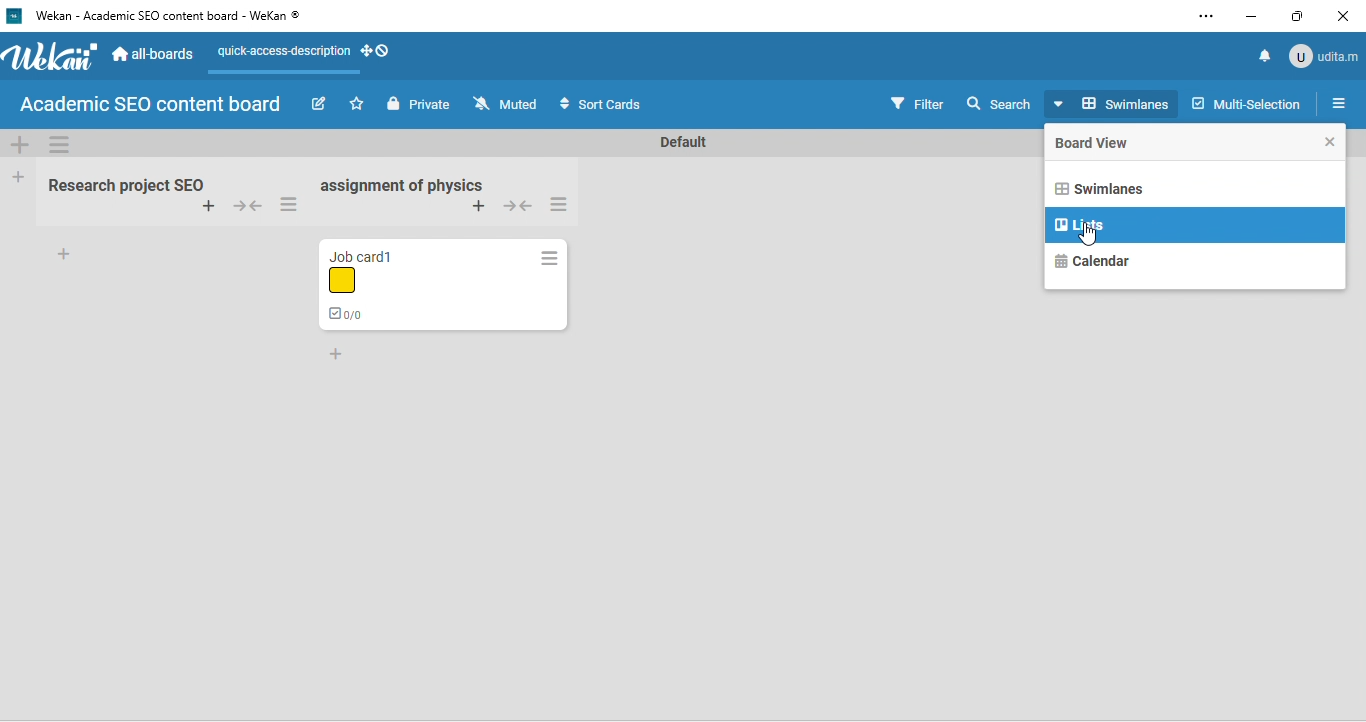 The image size is (1366, 722). Describe the element at coordinates (246, 208) in the screenshot. I see `collapse` at that location.